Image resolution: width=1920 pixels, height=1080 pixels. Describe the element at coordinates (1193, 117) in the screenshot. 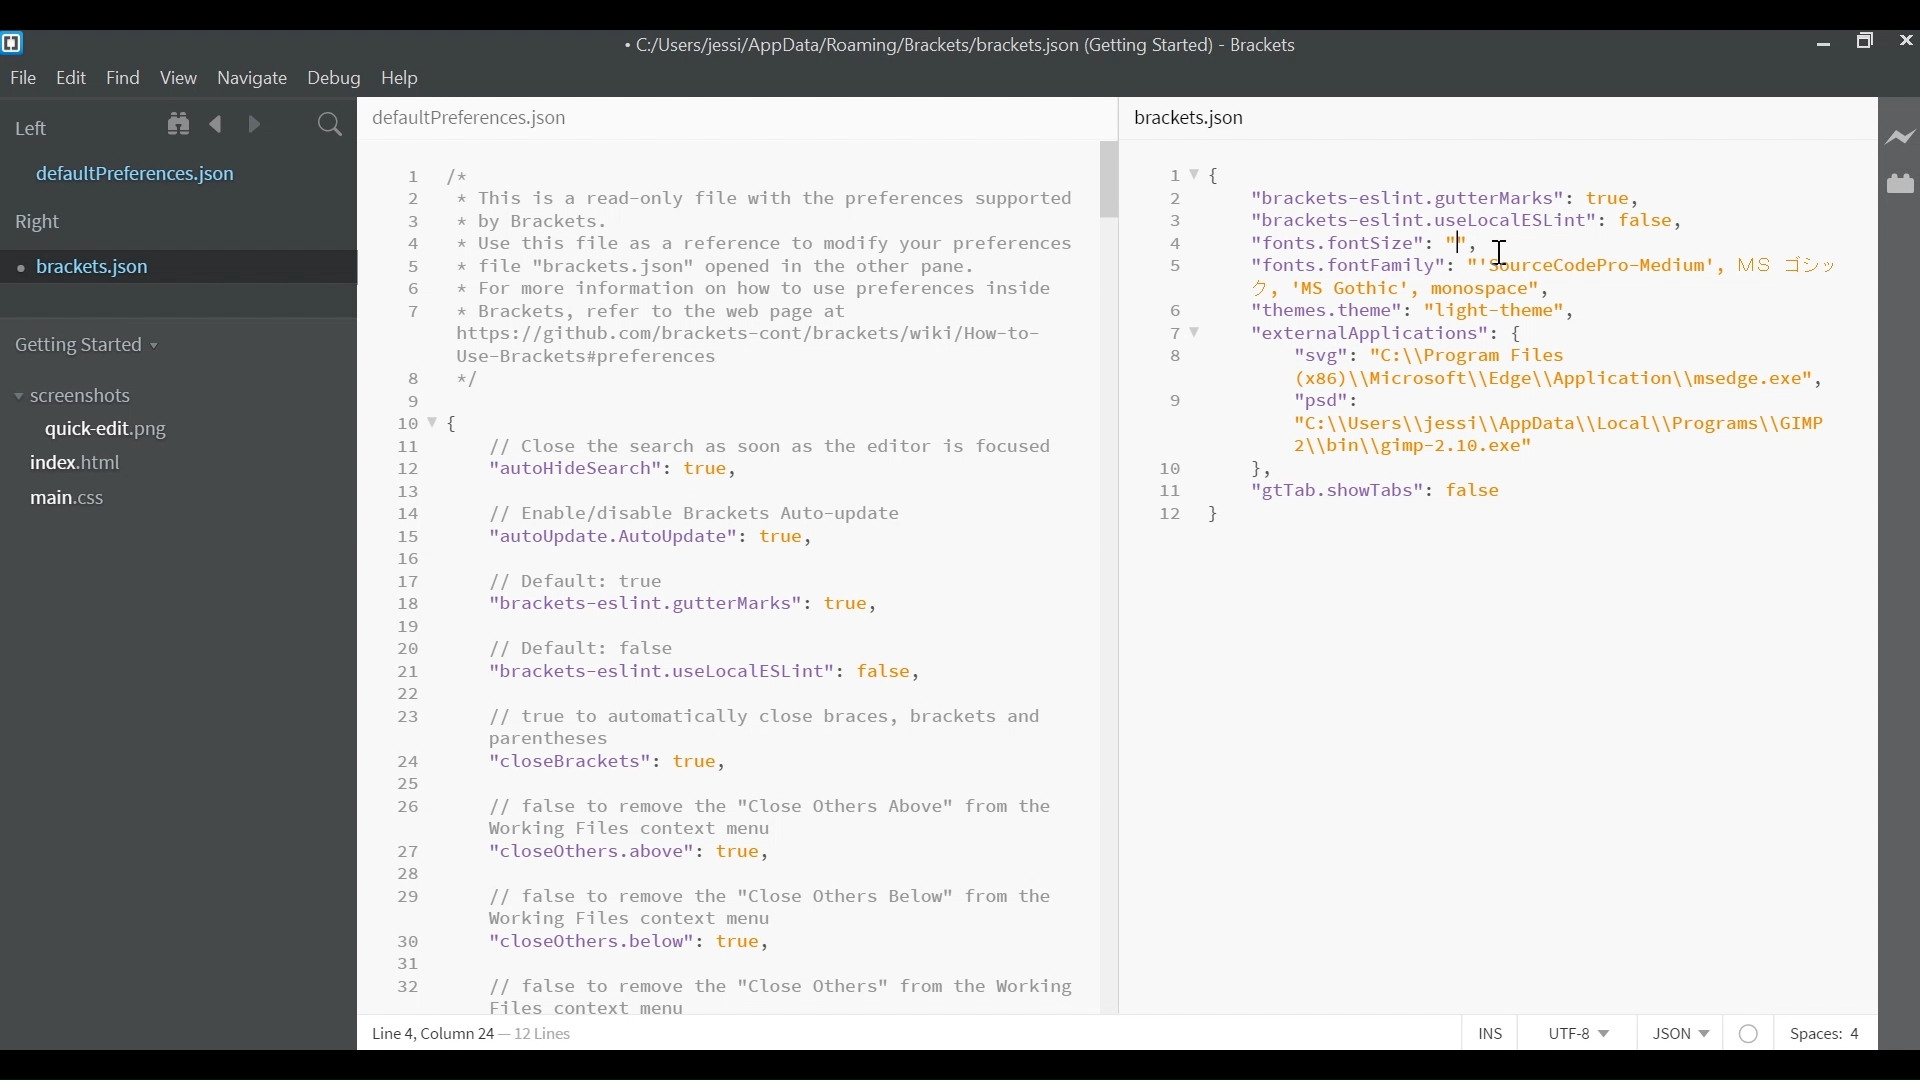

I see `bracket.json` at that location.